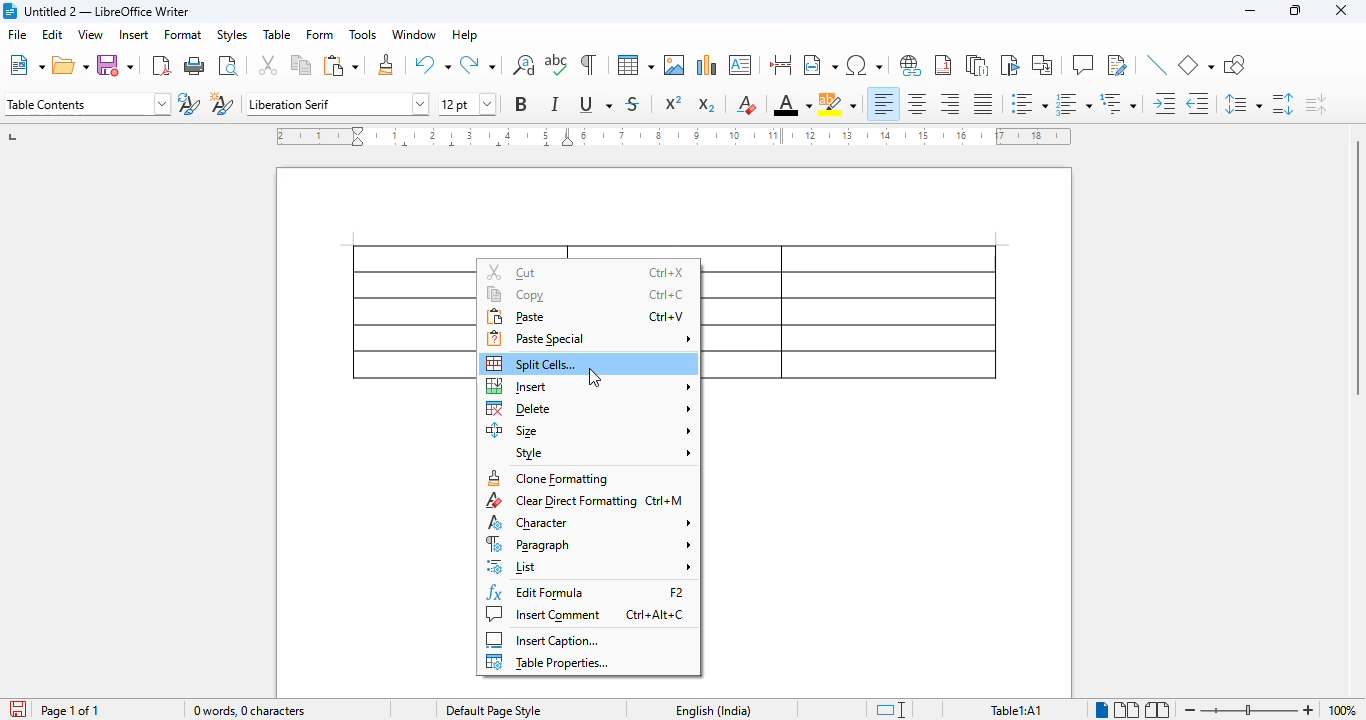 The height and width of the screenshot is (720, 1366). Describe the element at coordinates (1041, 64) in the screenshot. I see `insert cross-reference` at that location.